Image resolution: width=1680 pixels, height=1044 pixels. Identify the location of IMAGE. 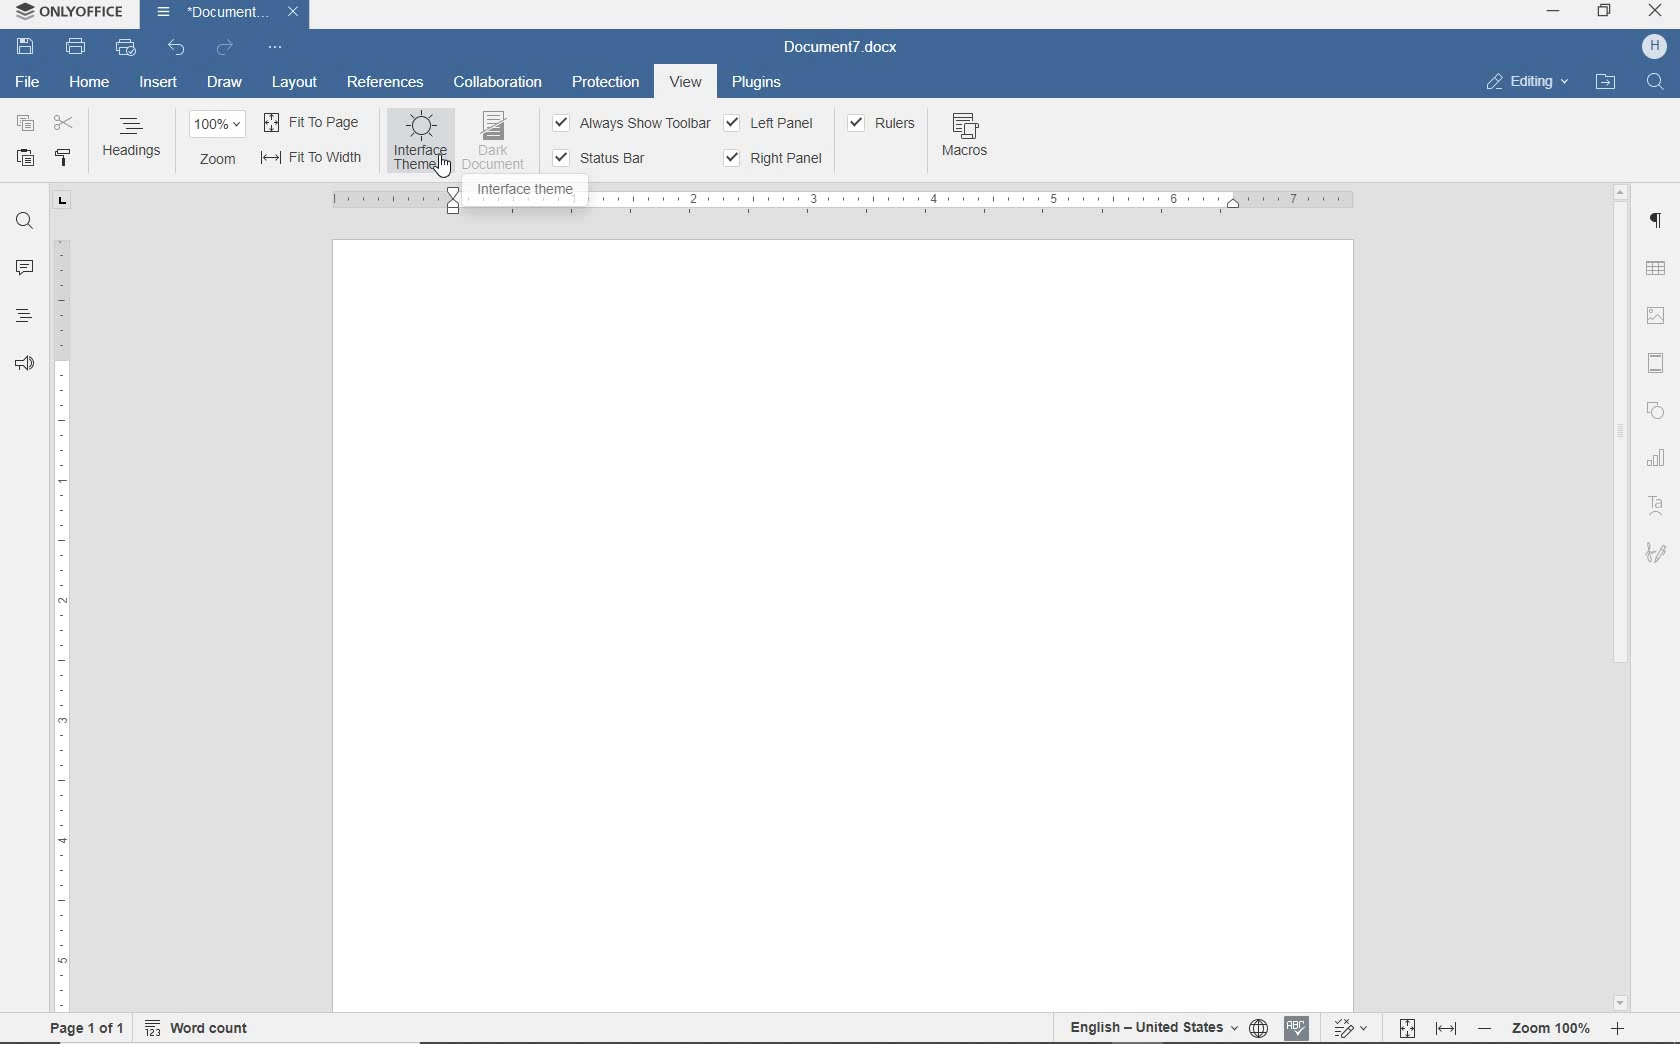
(1656, 315).